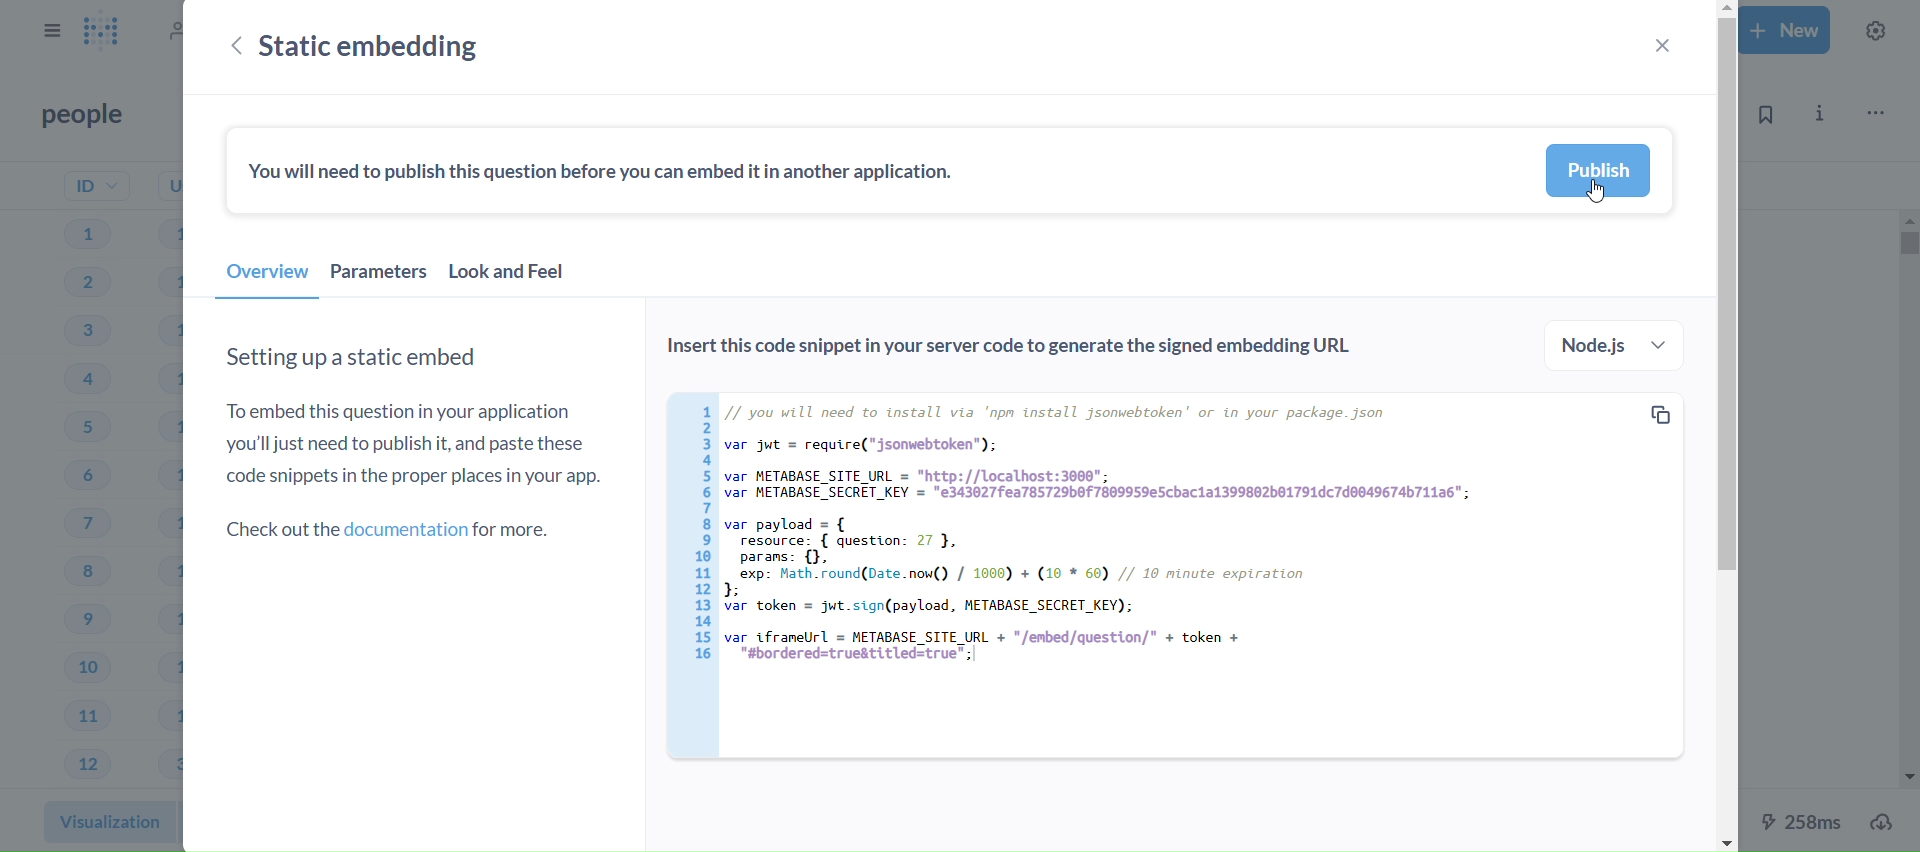 The height and width of the screenshot is (852, 1920). Describe the element at coordinates (1012, 349) in the screenshot. I see `insert this code snippet in your server code to generate the signed embedding url.` at that location.